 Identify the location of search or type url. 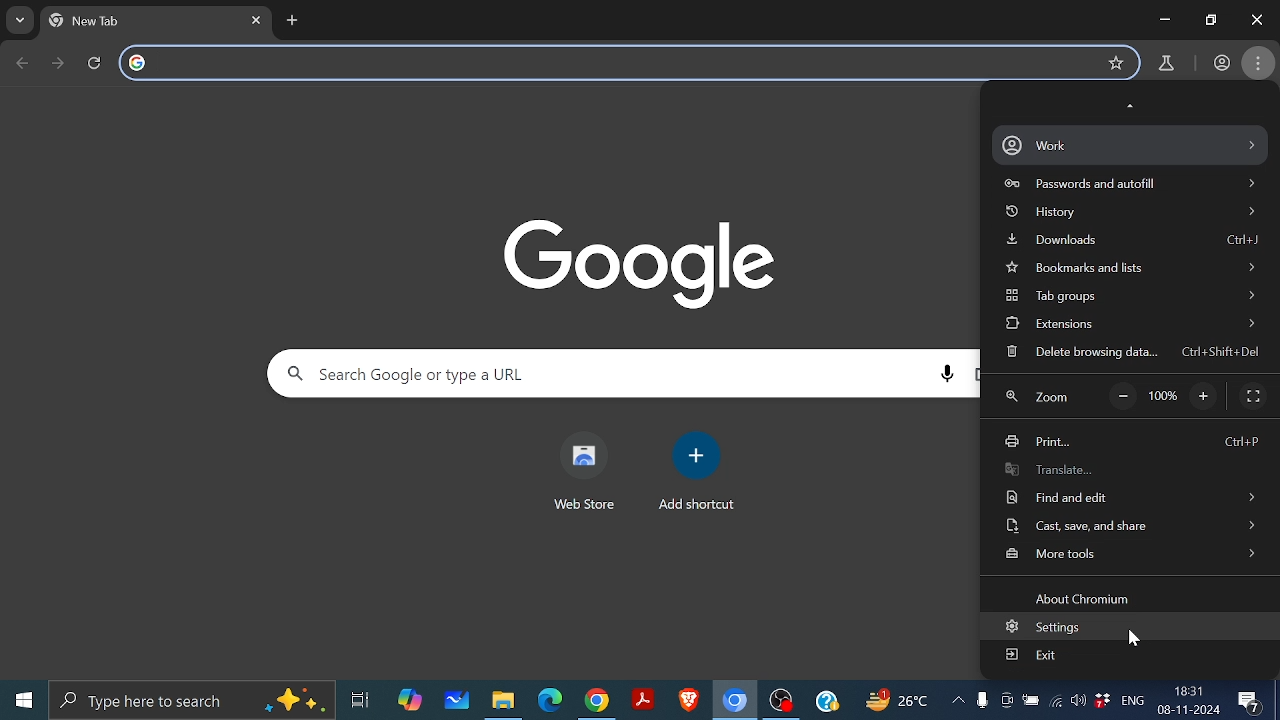
(629, 63).